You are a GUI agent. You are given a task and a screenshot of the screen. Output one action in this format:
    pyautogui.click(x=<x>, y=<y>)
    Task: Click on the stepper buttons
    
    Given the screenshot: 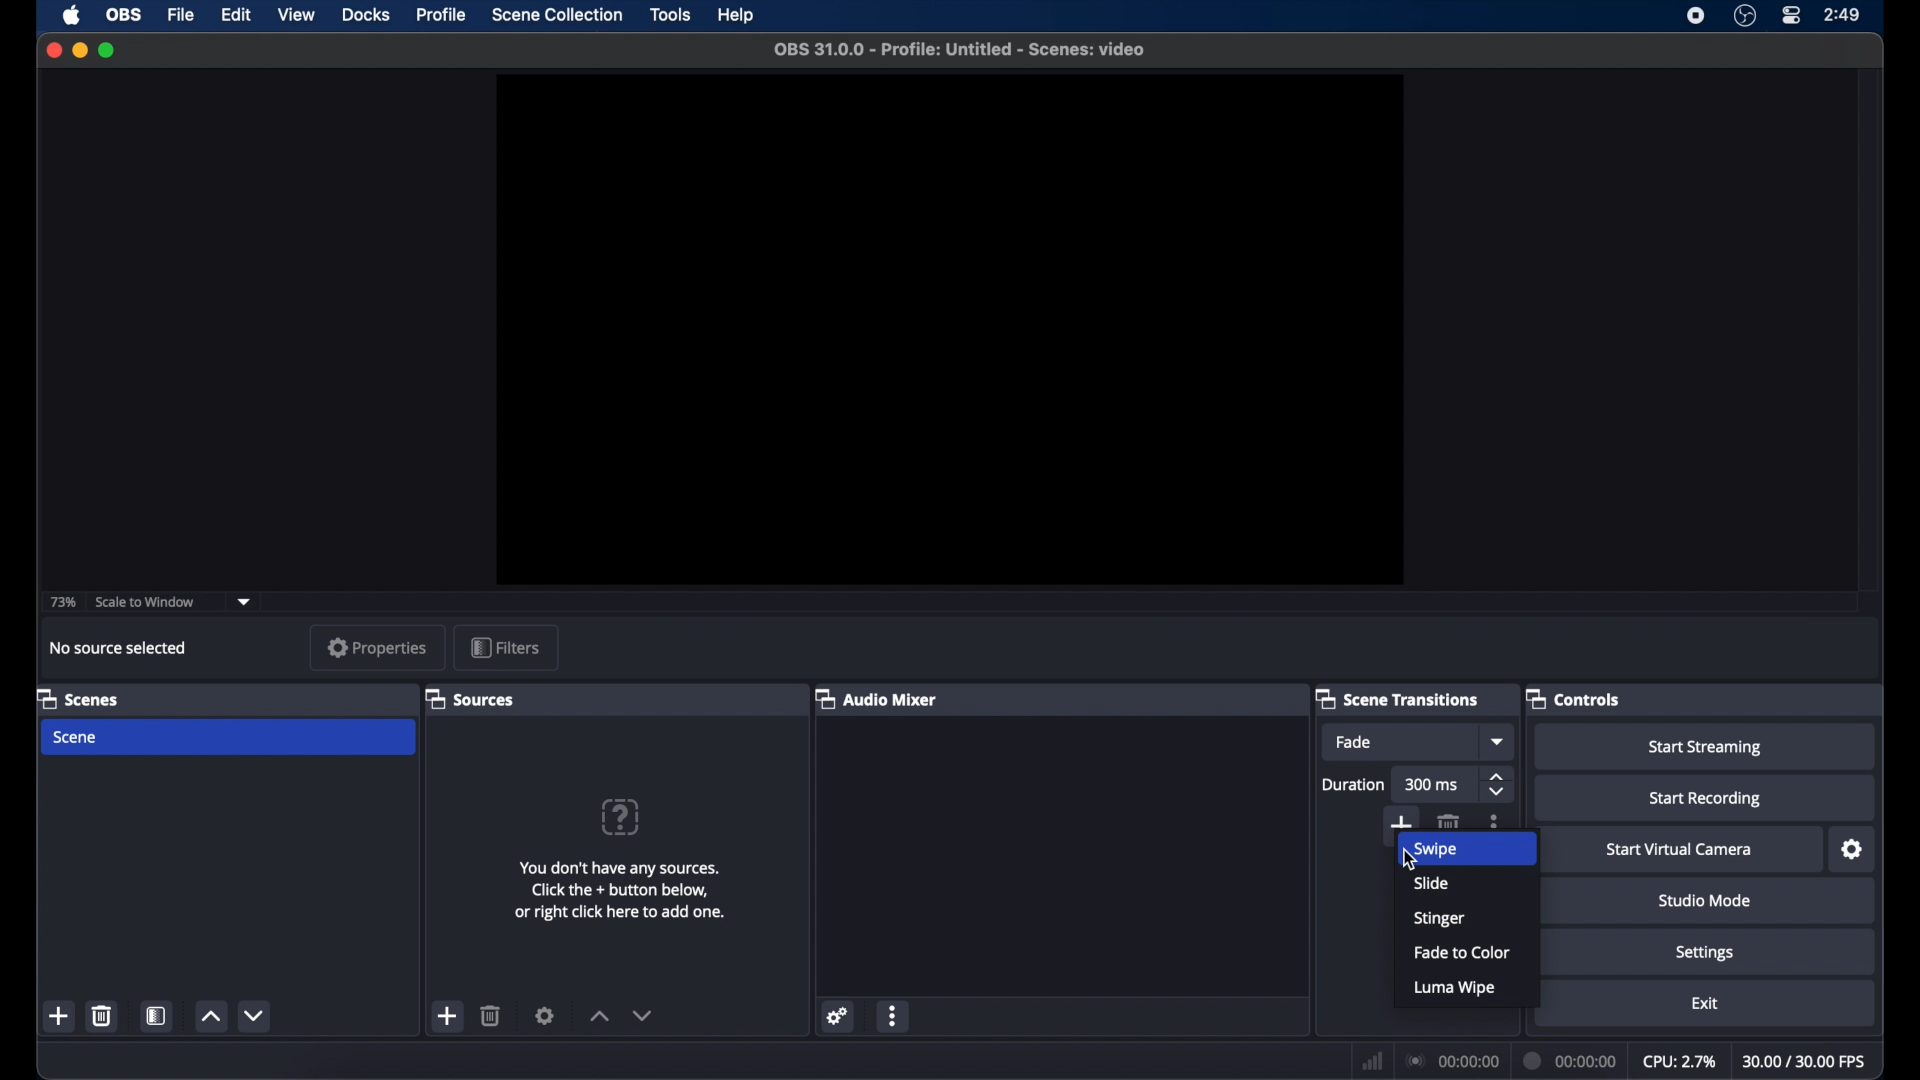 What is the action you would take?
    pyautogui.click(x=1495, y=783)
    